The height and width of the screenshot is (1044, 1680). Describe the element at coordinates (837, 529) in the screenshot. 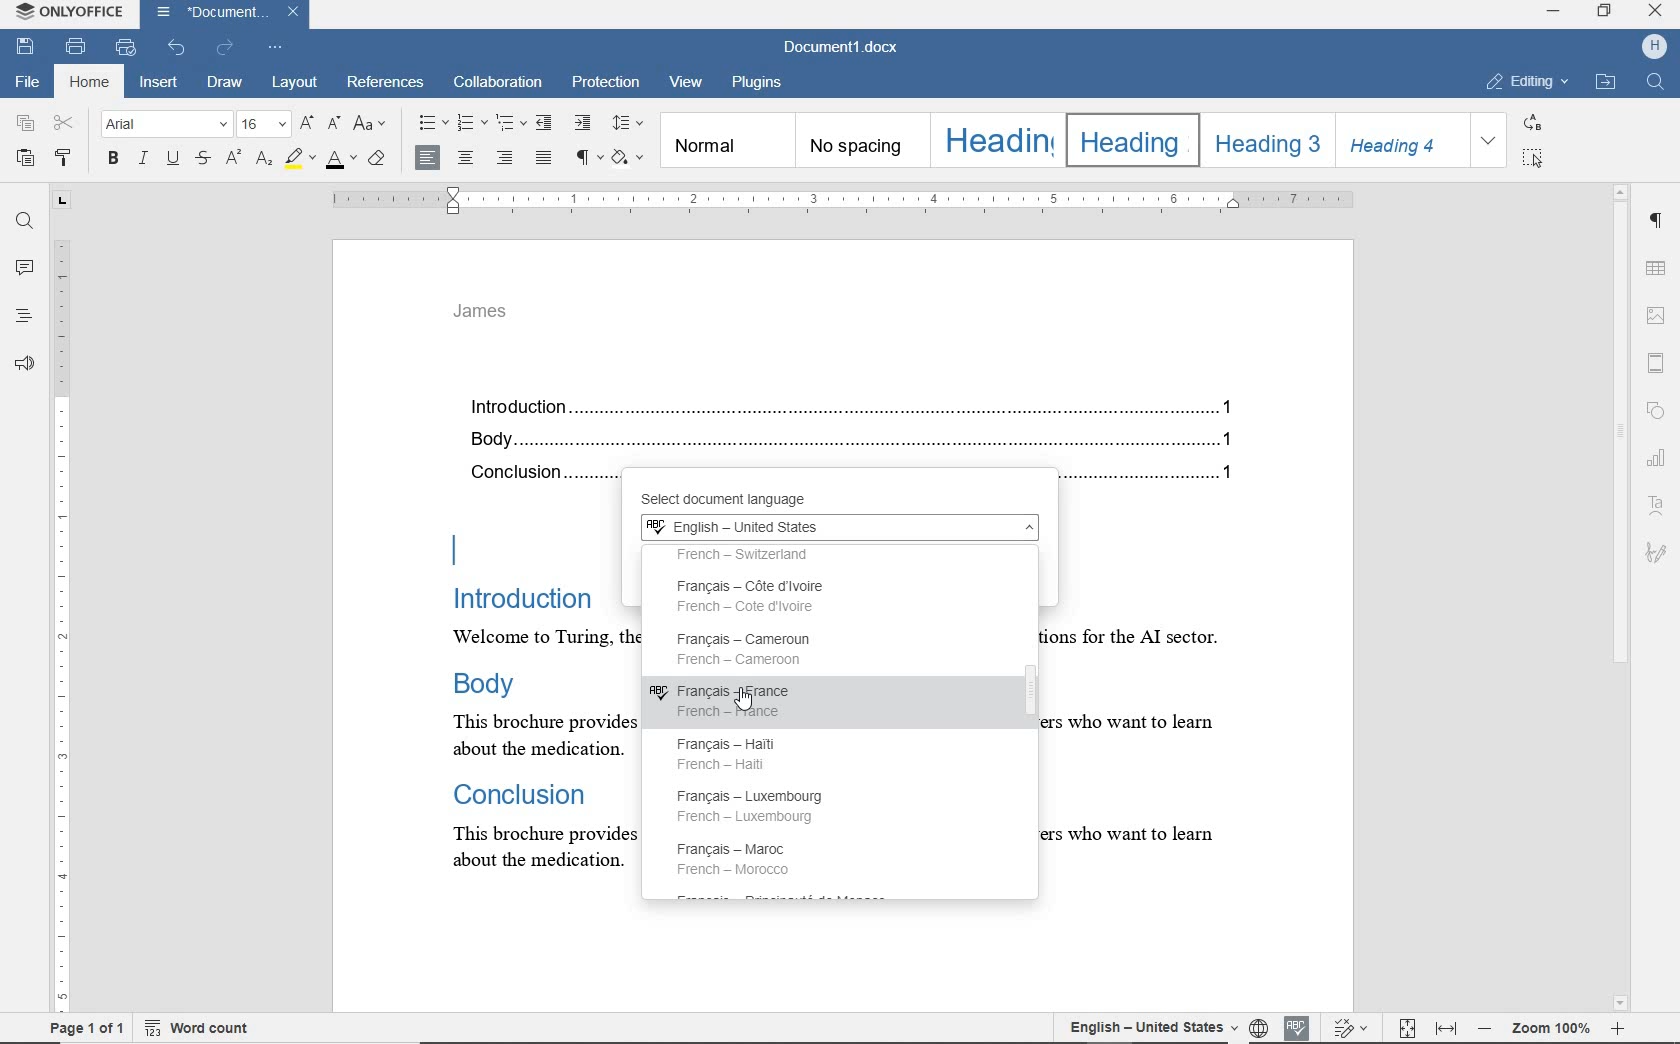

I see `English - United States` at that location.